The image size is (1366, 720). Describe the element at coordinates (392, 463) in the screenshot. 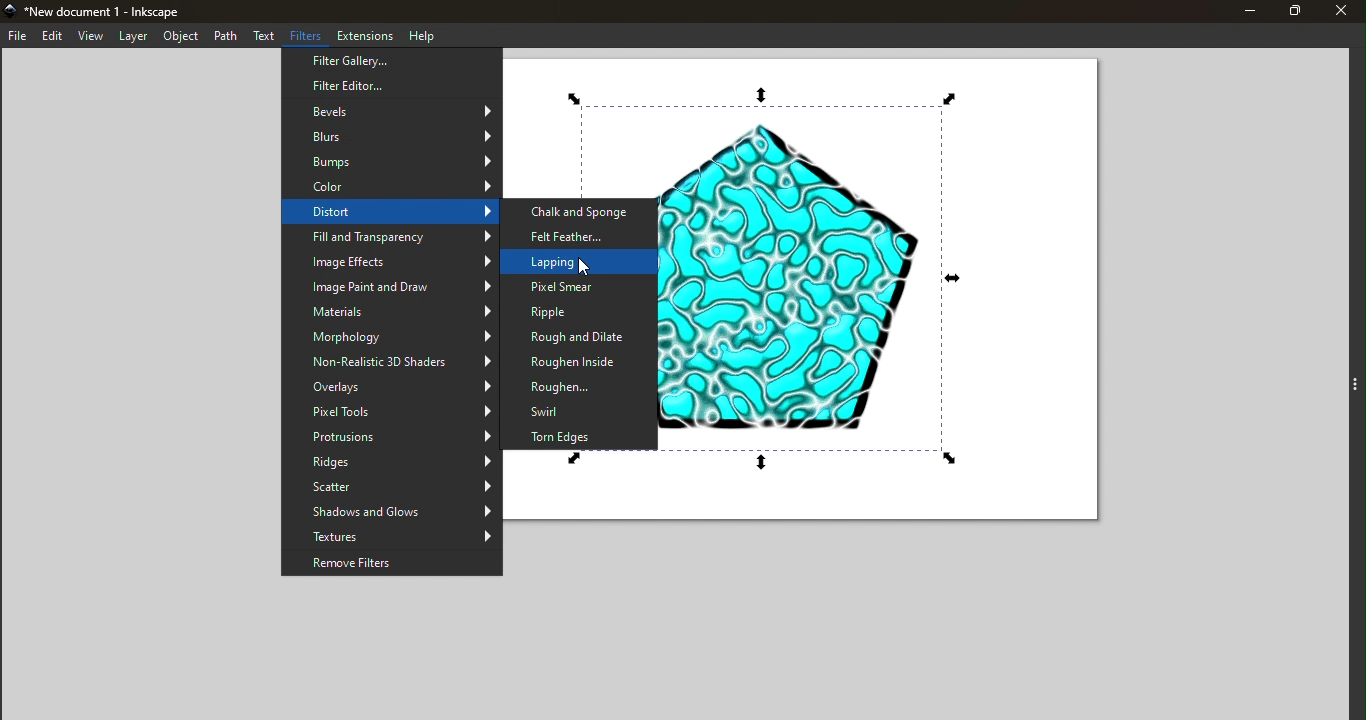

I see `Ridges` at that location.